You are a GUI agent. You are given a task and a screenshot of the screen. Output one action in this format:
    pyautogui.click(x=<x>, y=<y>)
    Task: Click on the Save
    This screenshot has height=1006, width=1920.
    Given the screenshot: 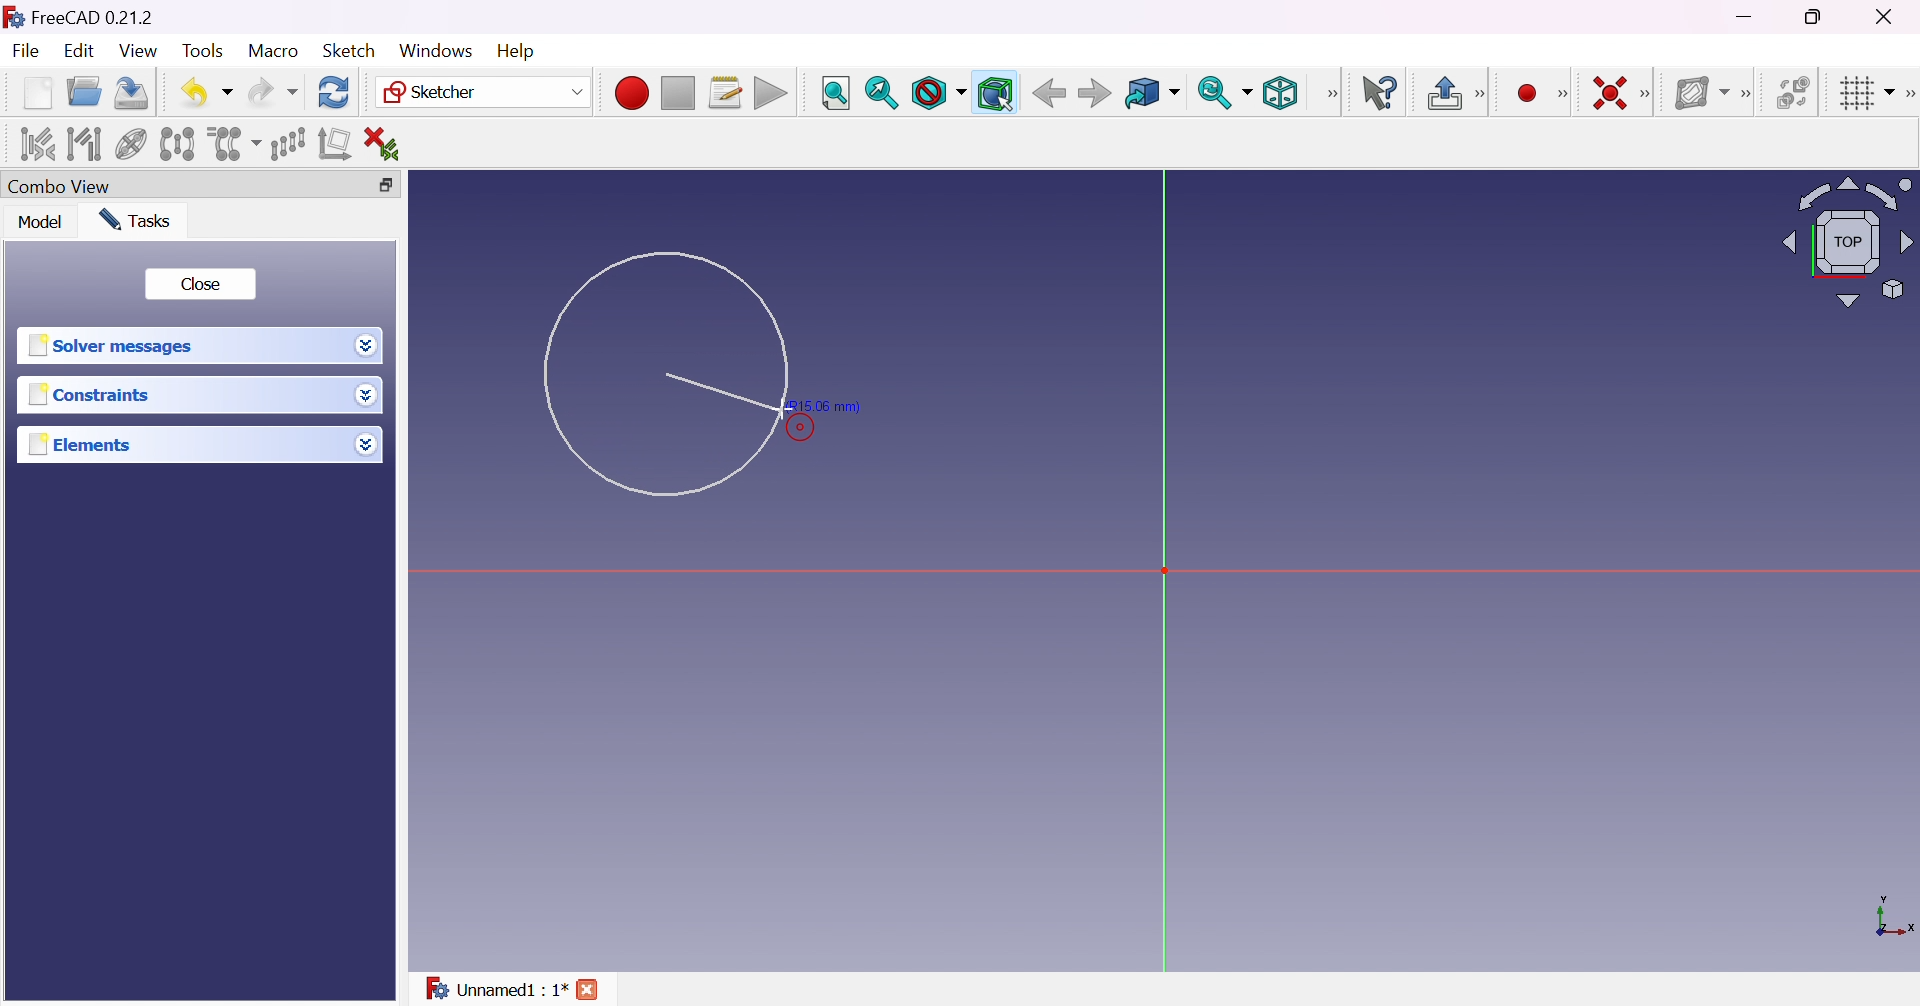 What is the action you would take?
    pyautogui.click(x=128, y=91)
    